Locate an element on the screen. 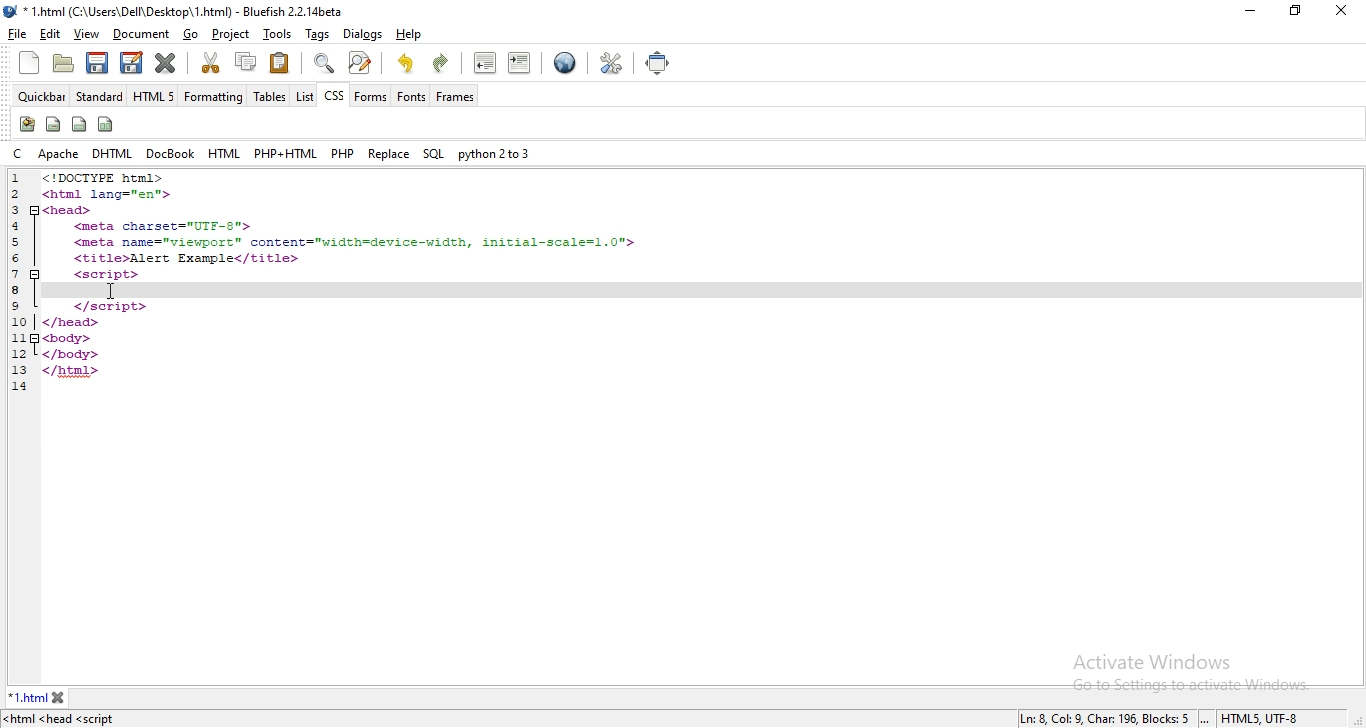  php + html is located at coordinates (284, 153).